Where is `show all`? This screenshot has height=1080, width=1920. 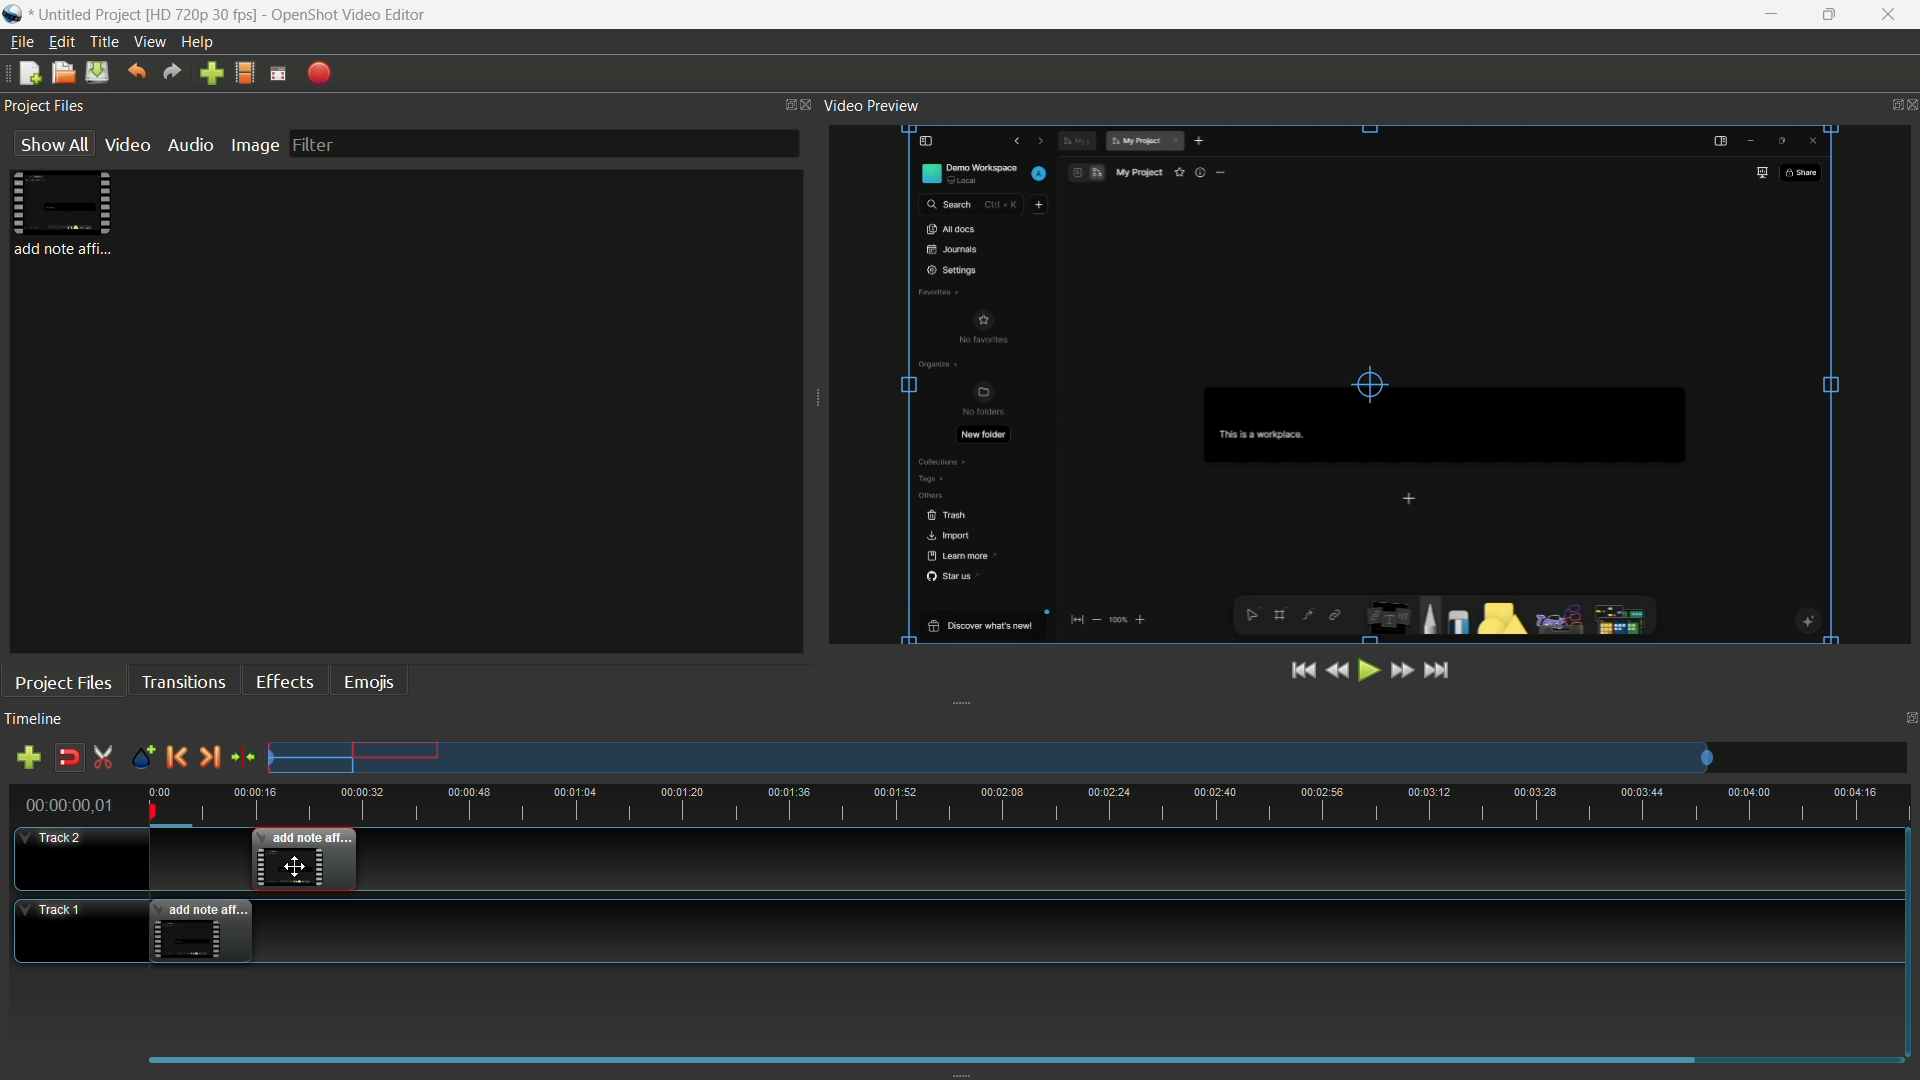
show all is located at coordinates (50, 145).